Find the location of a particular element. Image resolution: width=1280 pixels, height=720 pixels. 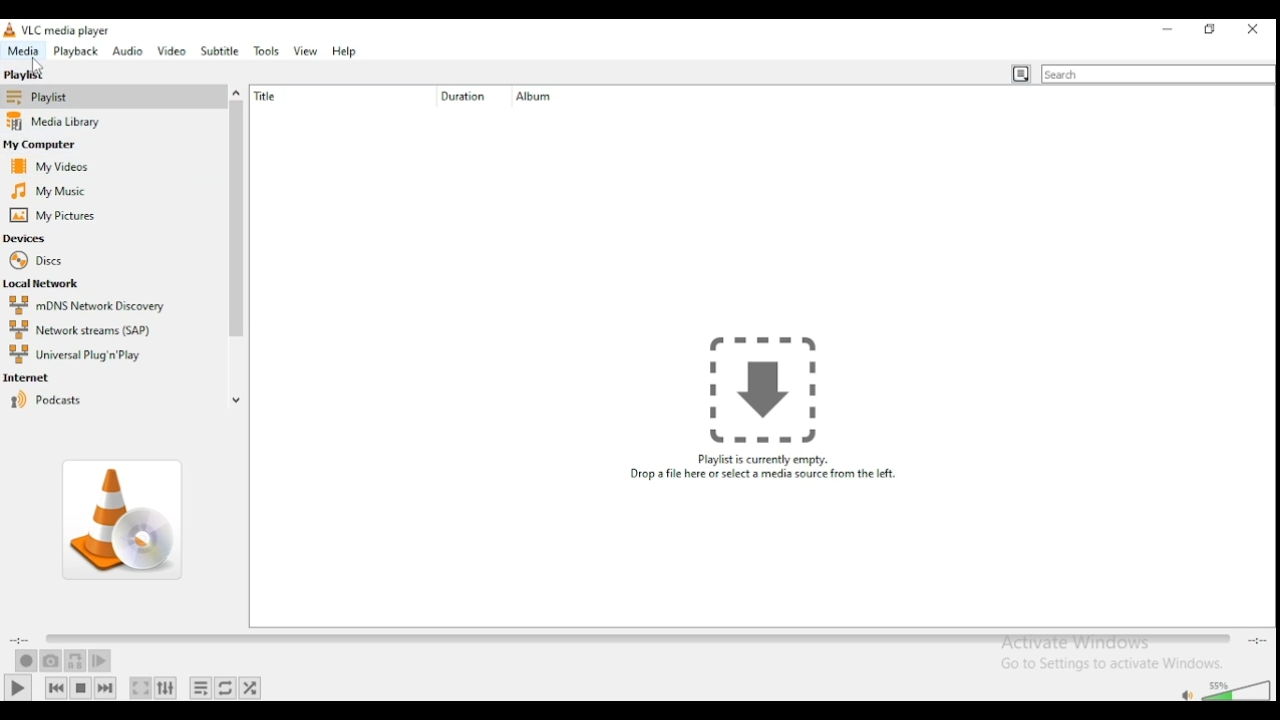

select between loop all, loop one, and no loop is located at coordinates (226, 688).